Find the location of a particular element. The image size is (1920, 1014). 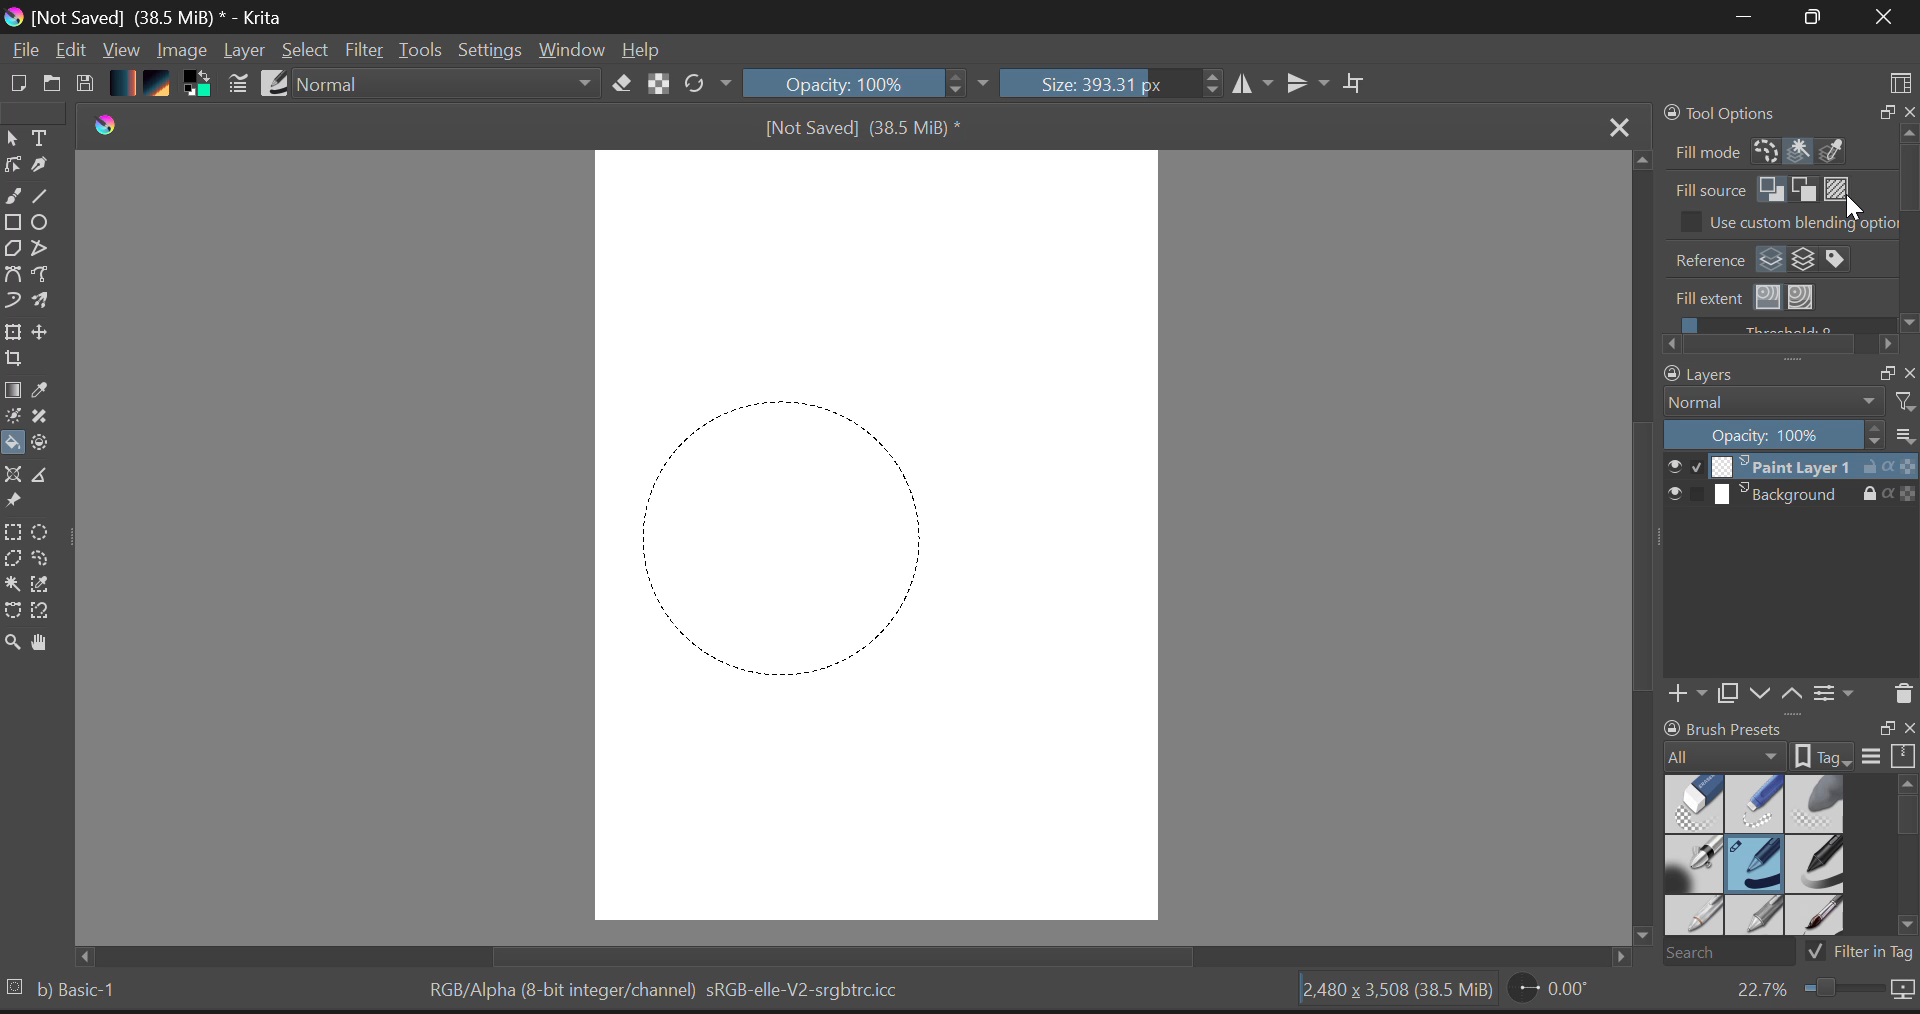

Save is located at coordinates (88, 84).